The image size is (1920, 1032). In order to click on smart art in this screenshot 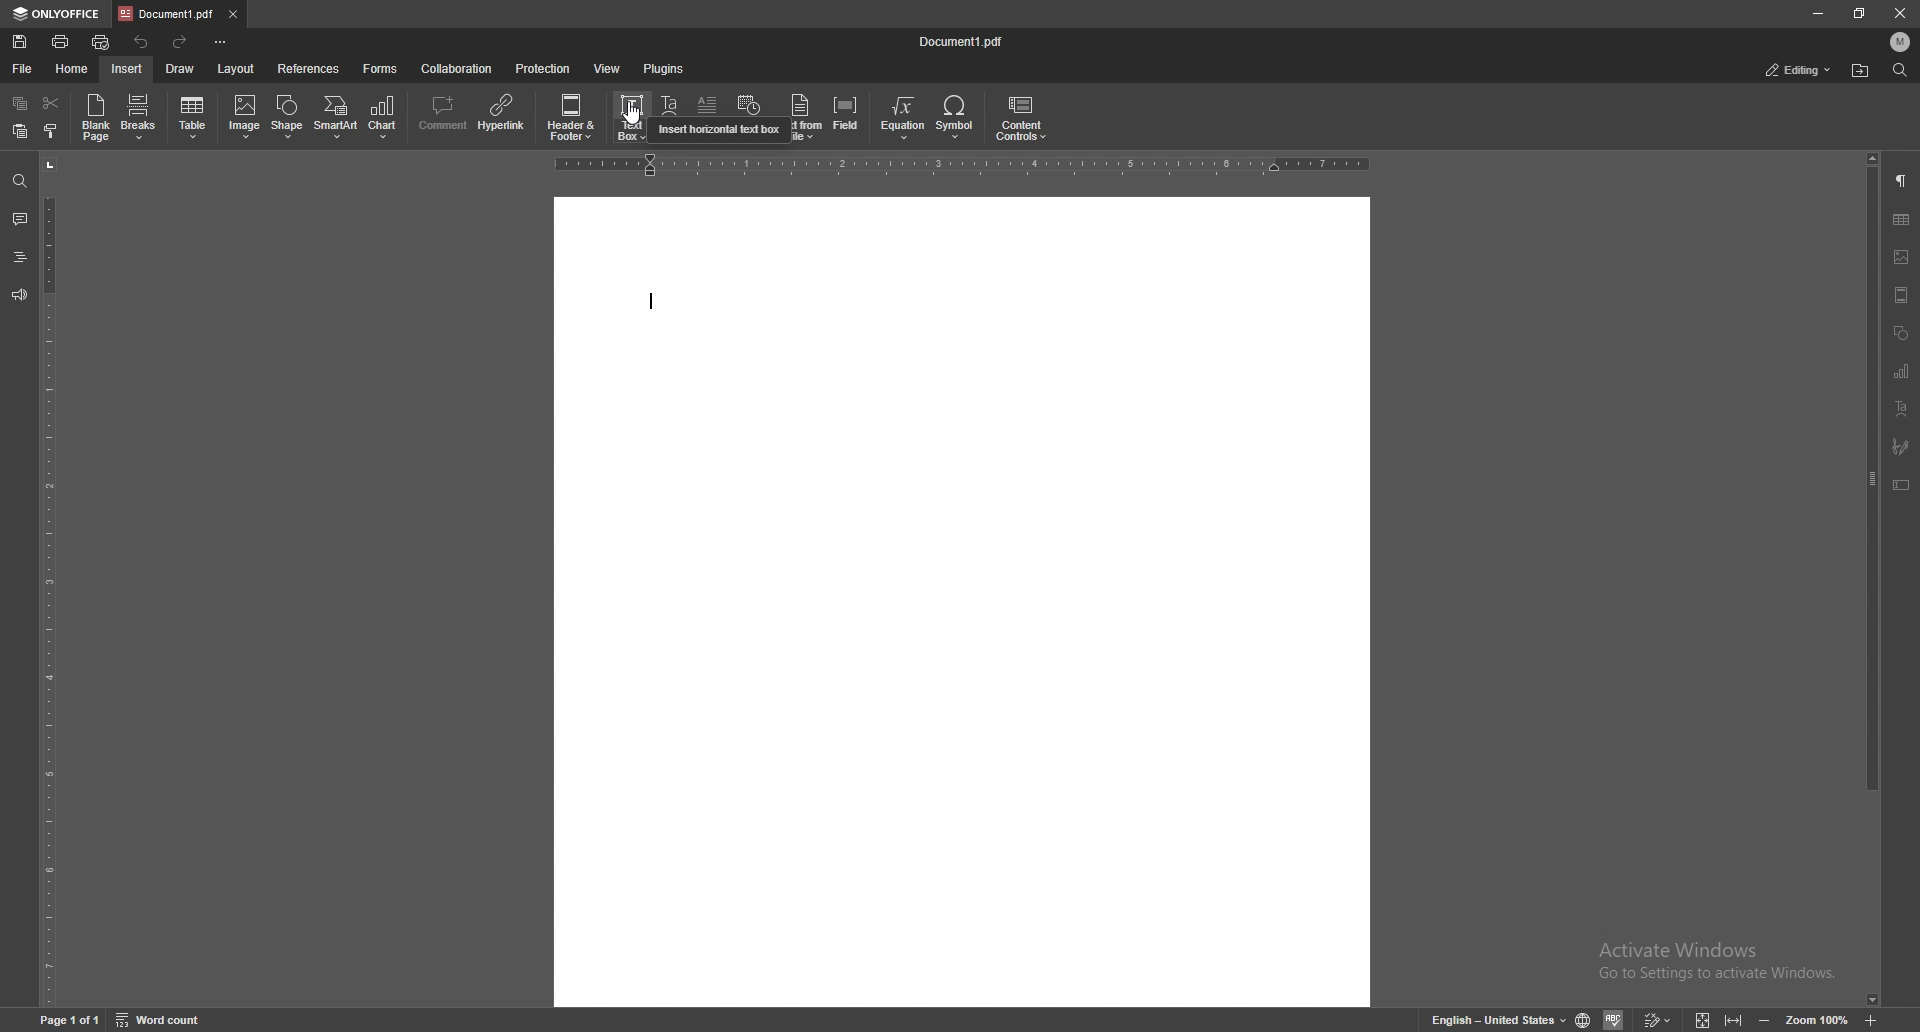, I will do `click(336, 117)`.